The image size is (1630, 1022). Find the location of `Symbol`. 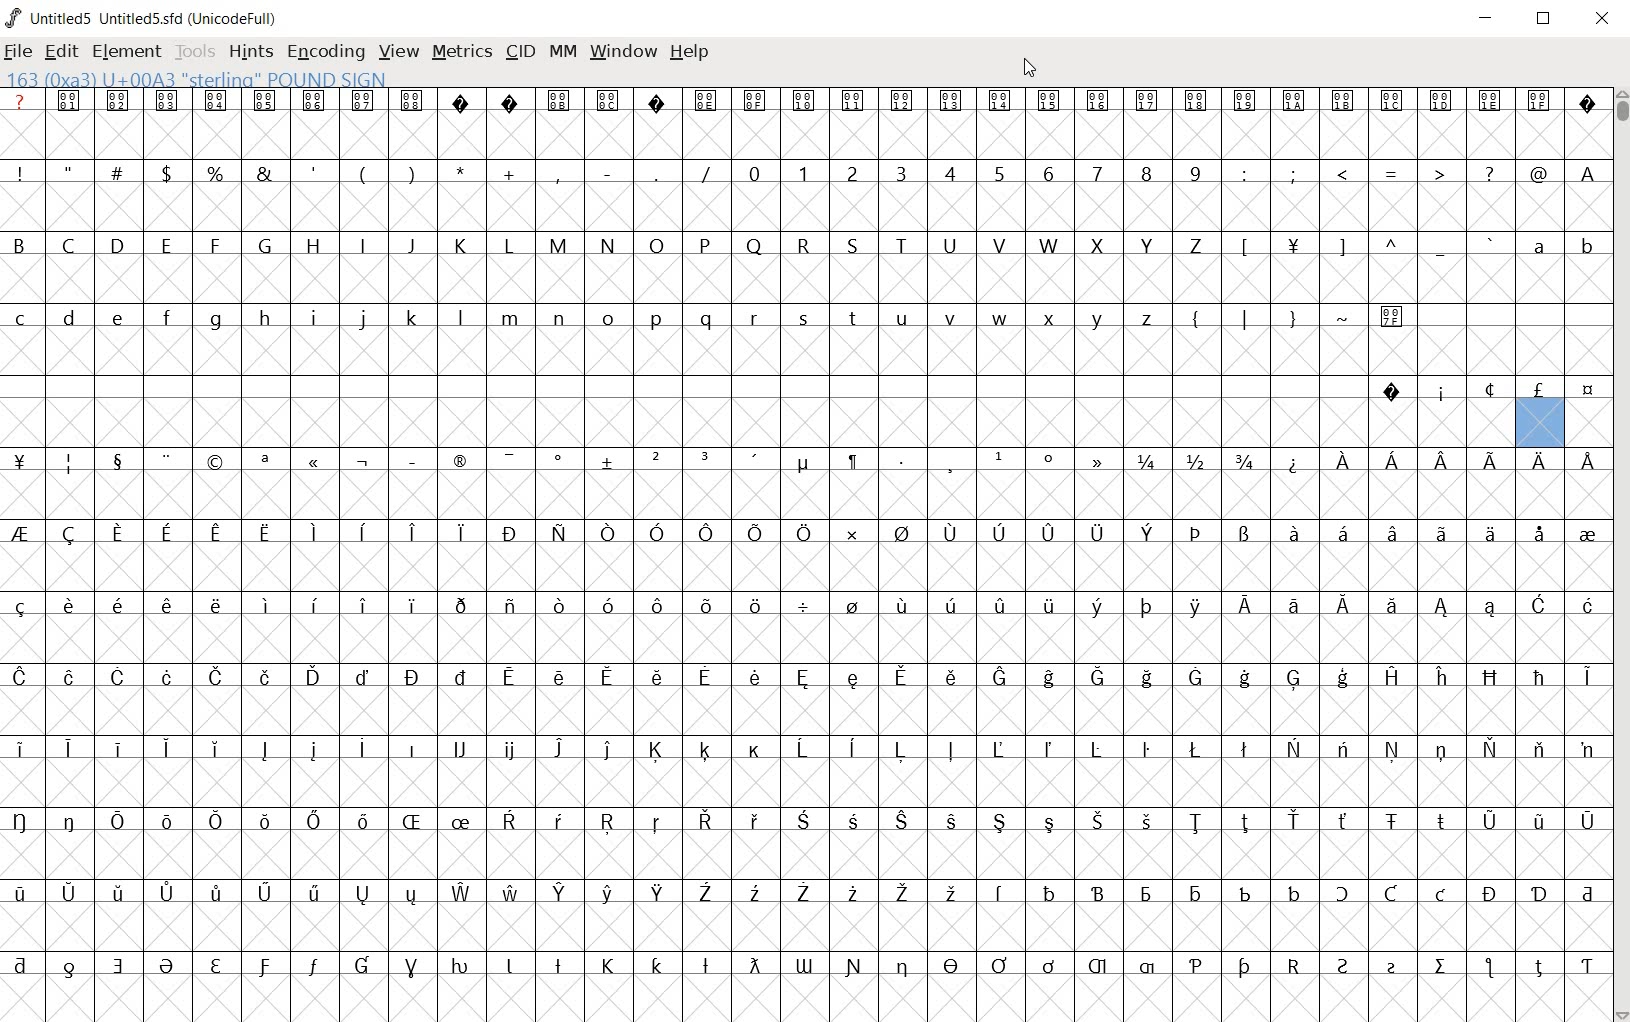

Symbol is located at coordinates (361, 531).